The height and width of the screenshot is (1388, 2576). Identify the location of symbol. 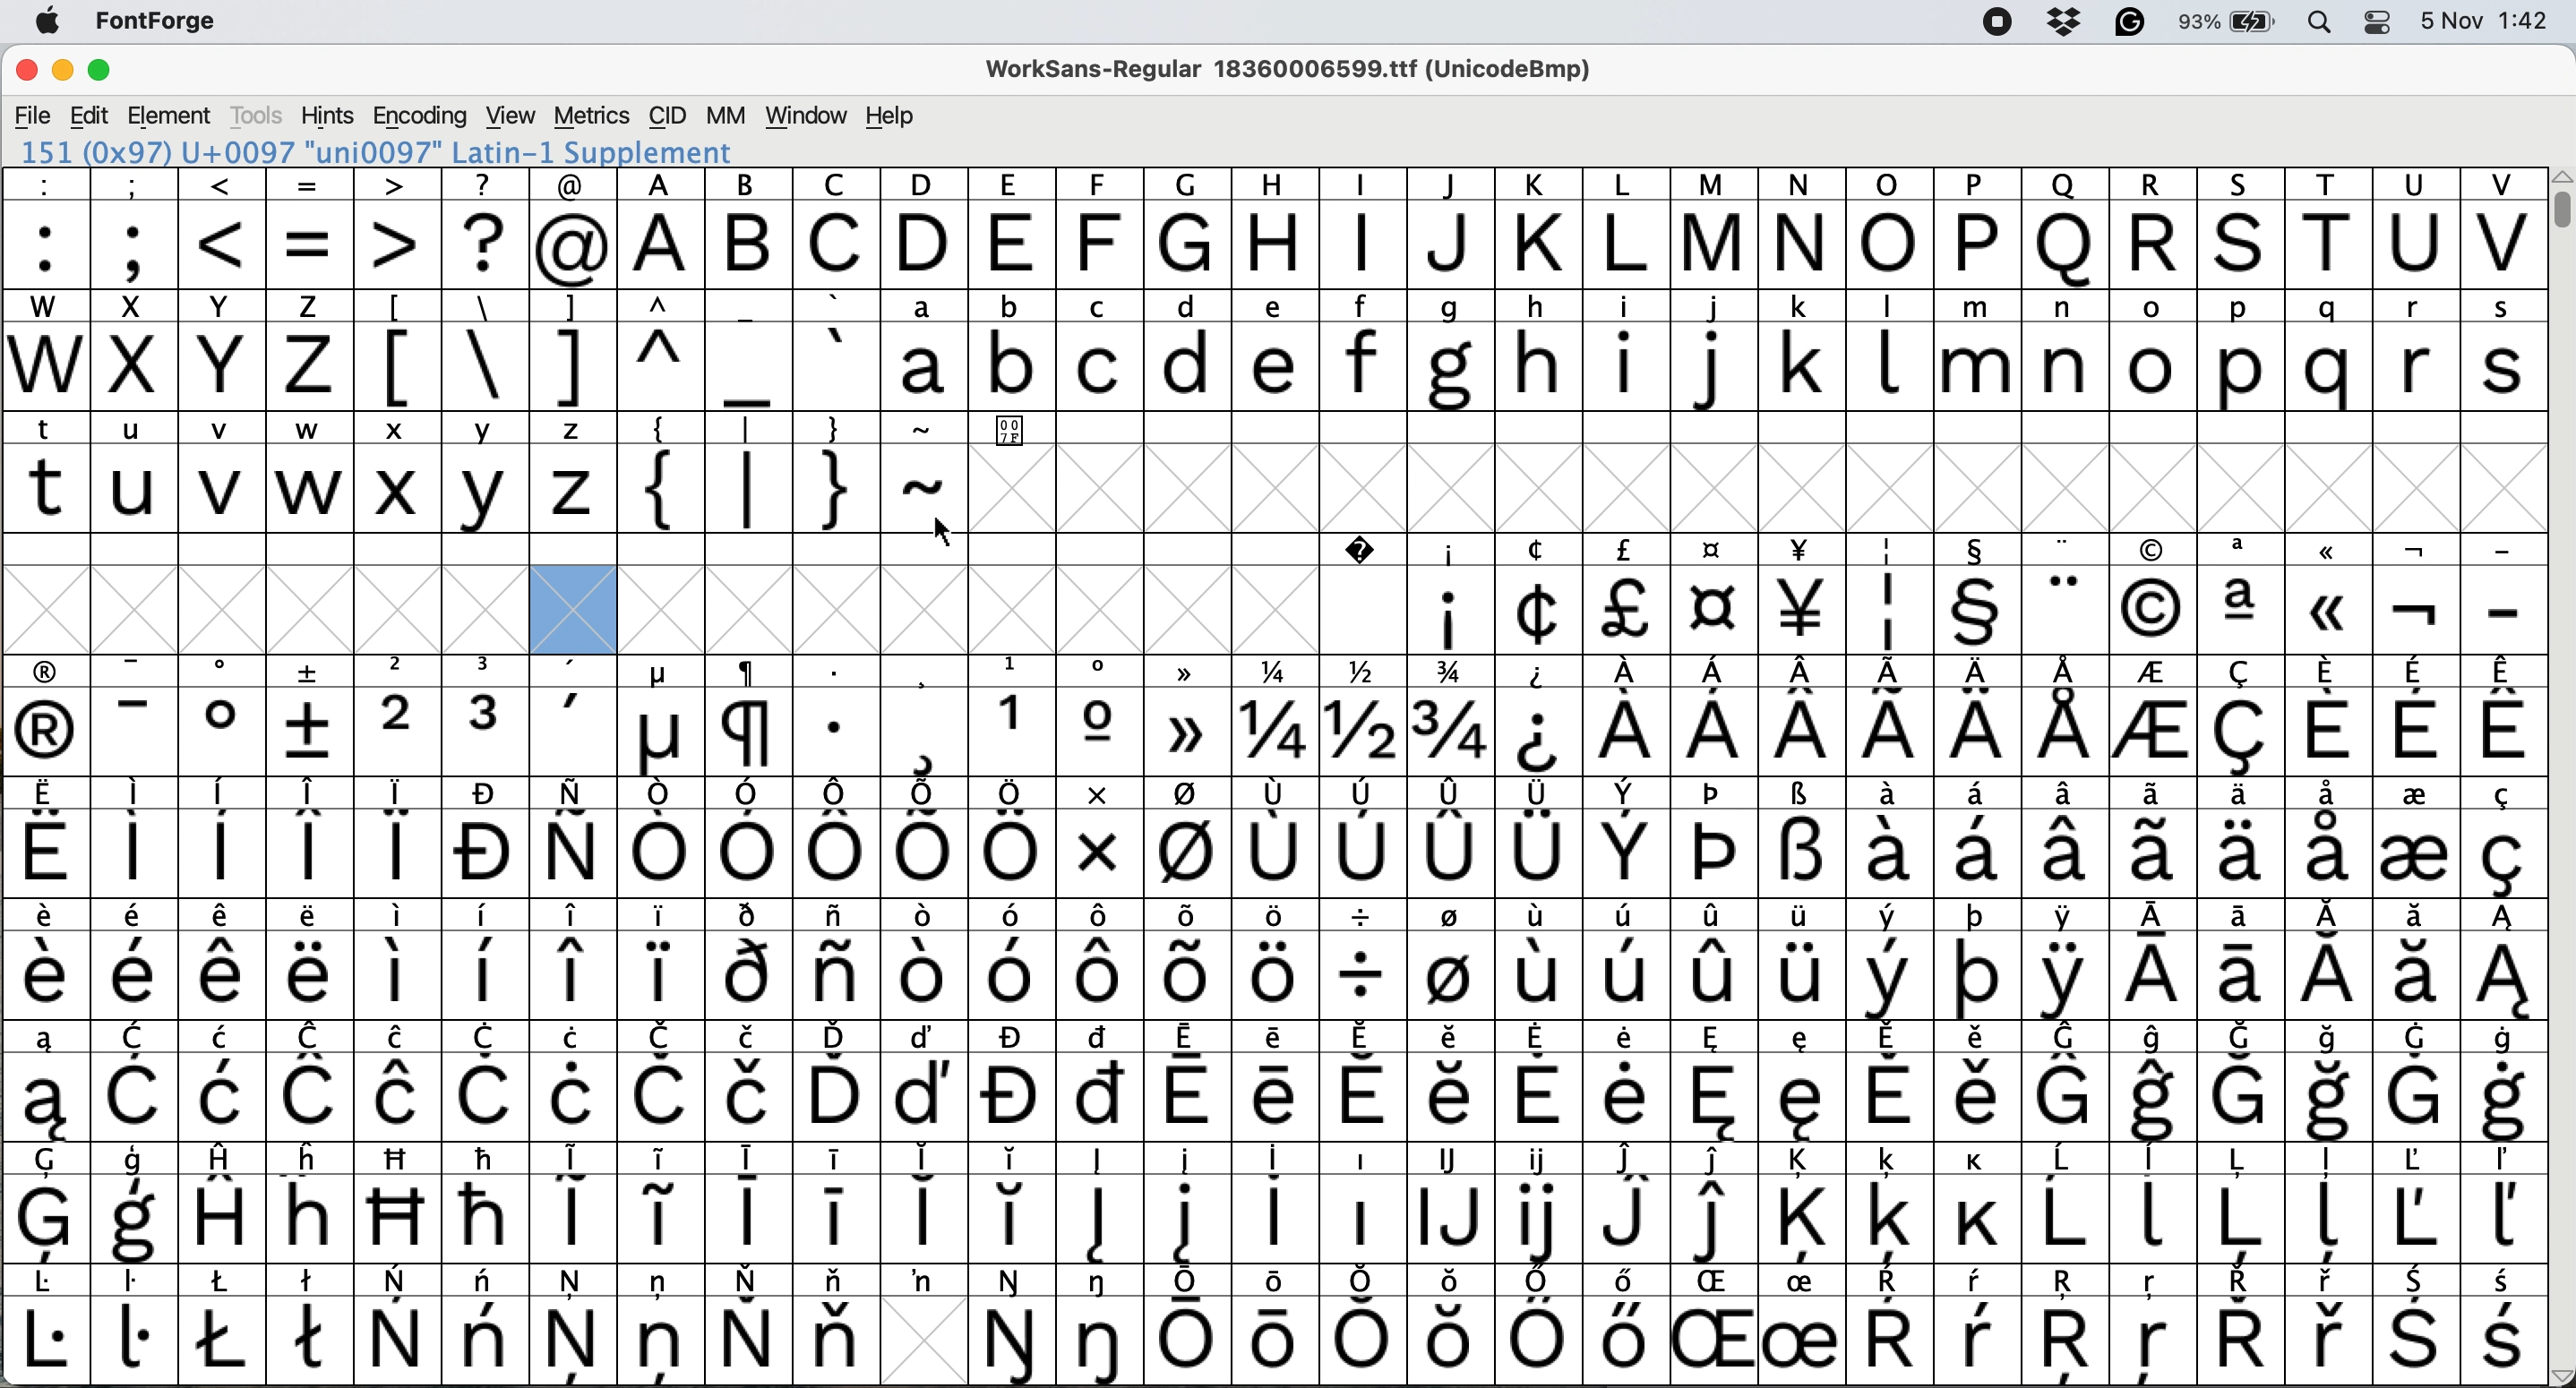
(2503, 960).